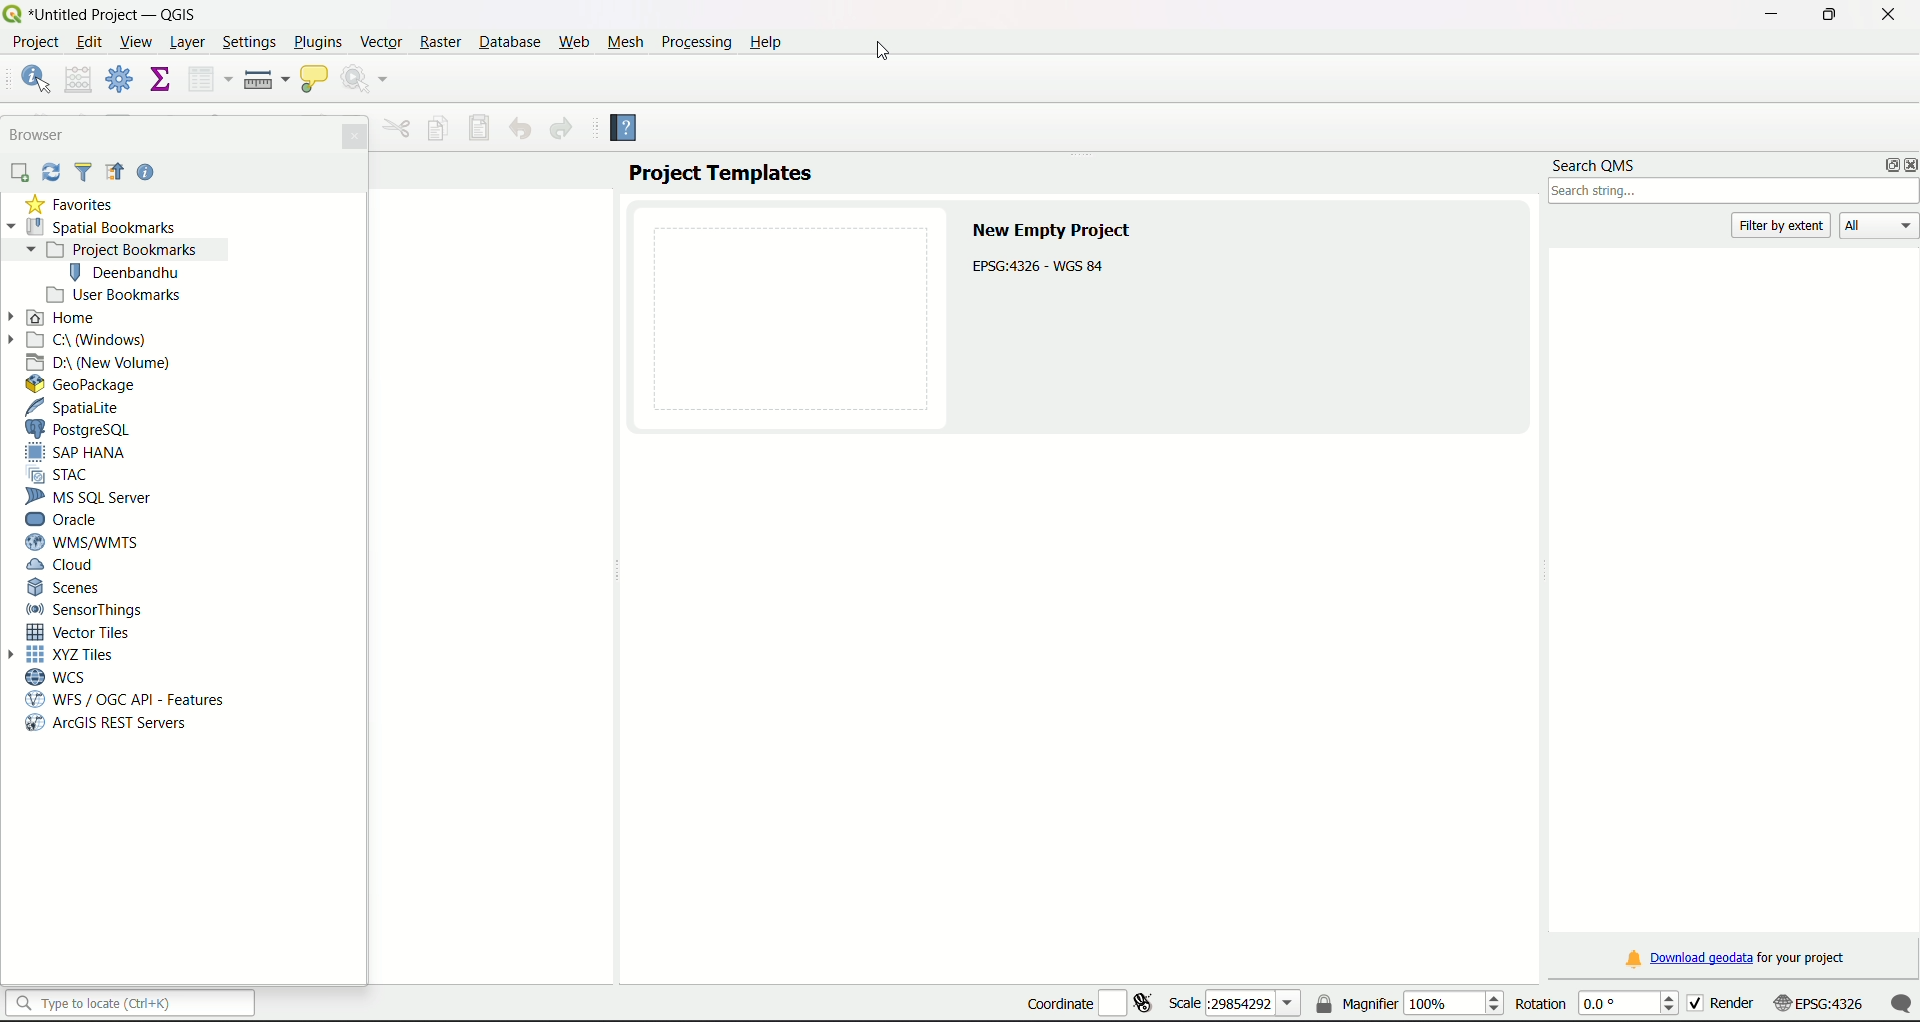 This screenshot has width=1920, height=1022. I want to click on project bookmarks, so click(123, 249).